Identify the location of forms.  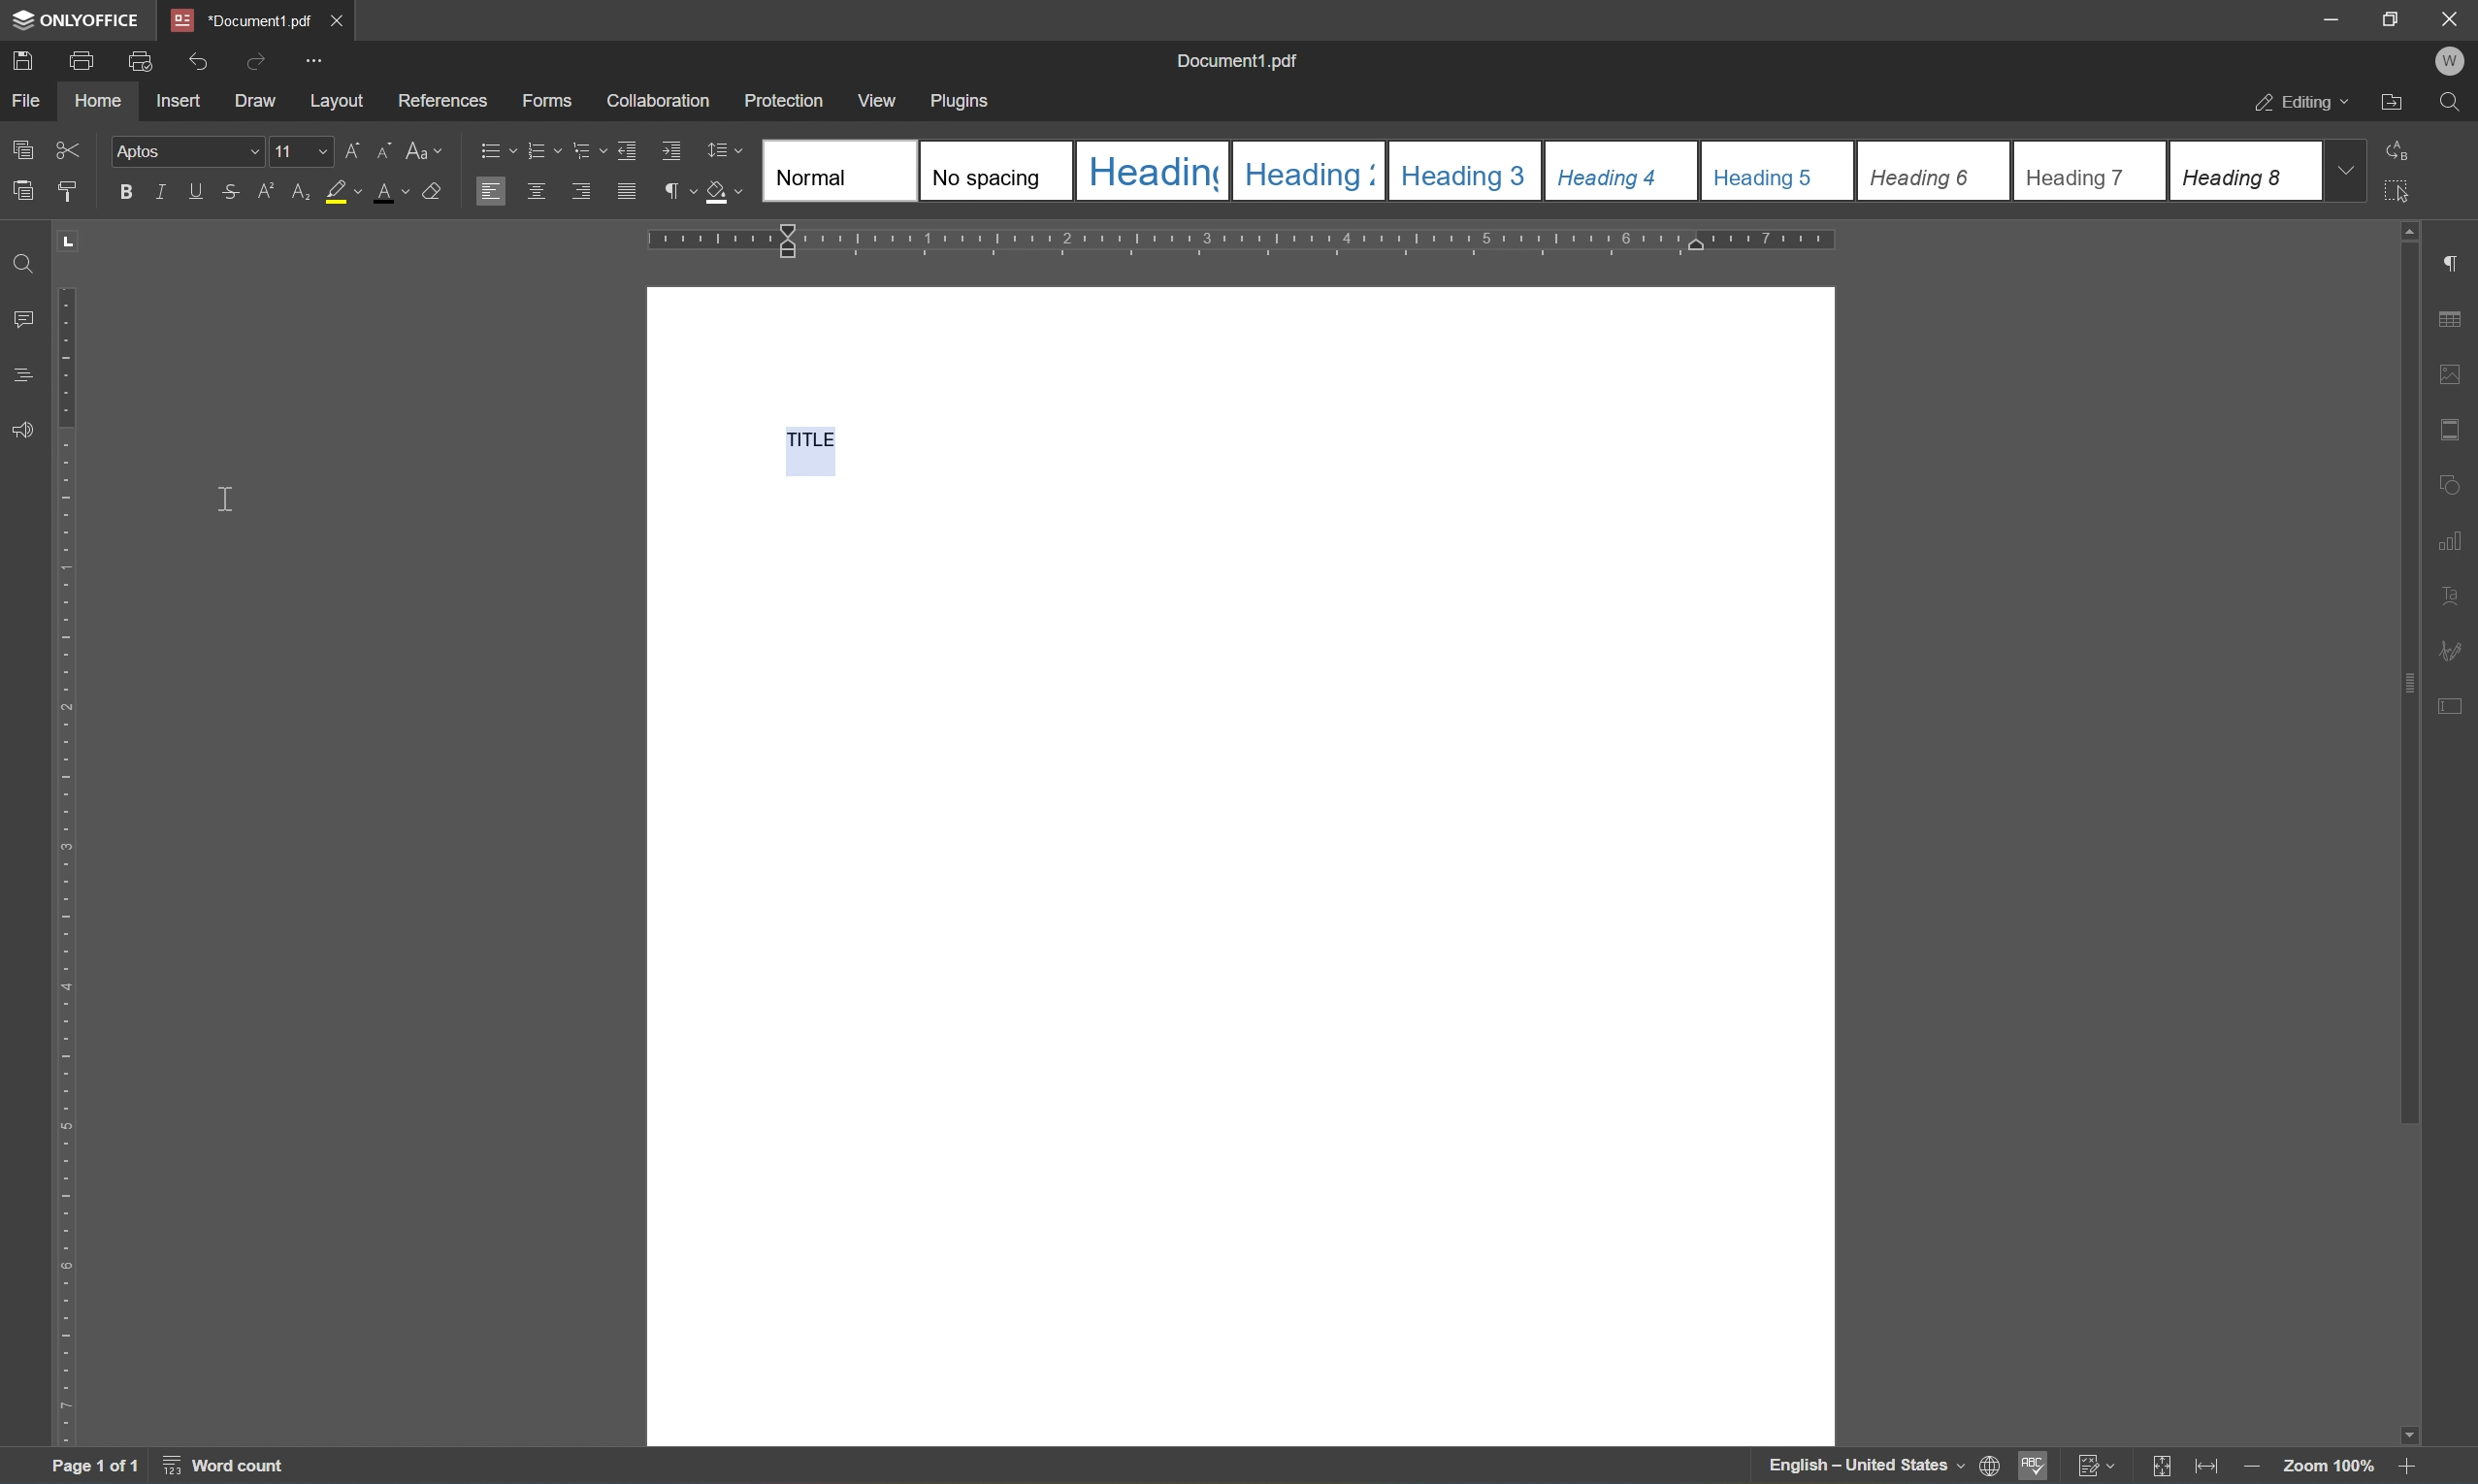
(550, 101).